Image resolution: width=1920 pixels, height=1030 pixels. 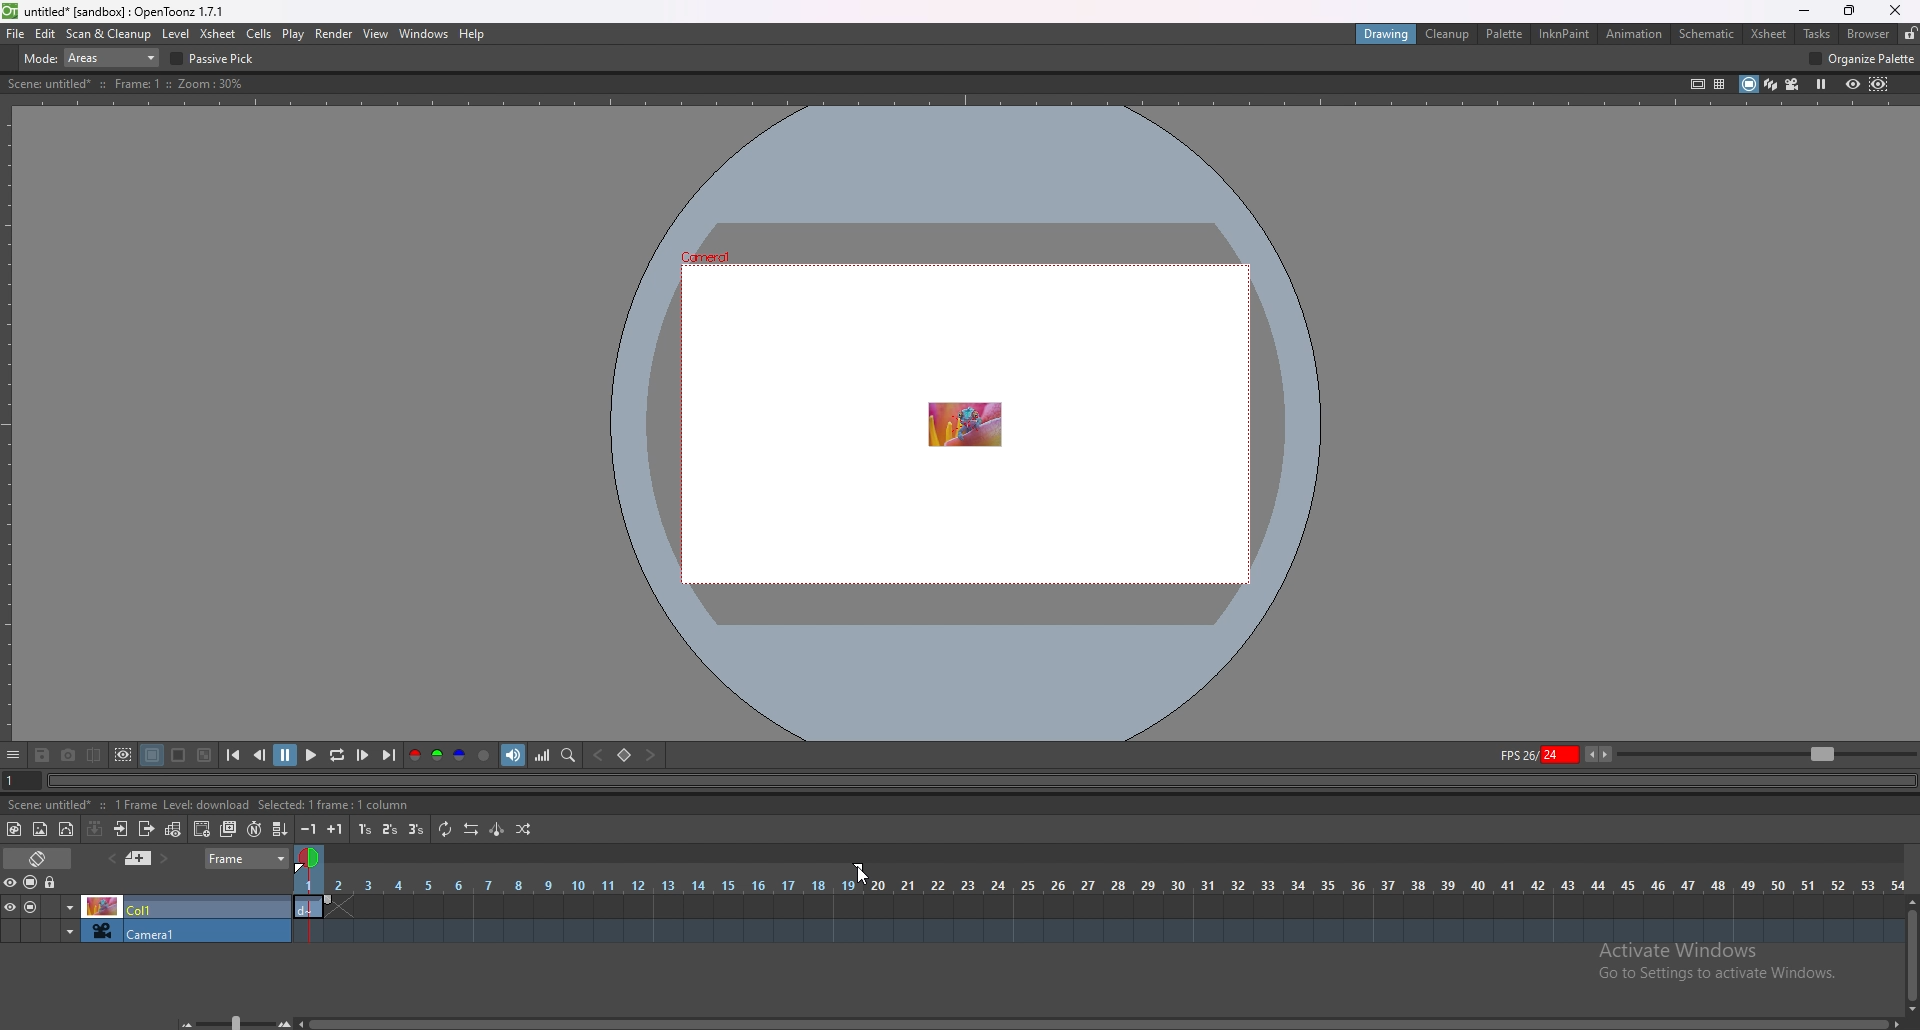 What do you see at coordinates (15, 883) in the screenshot?
I see `visibility toggle` at bounding box center [15, 883].